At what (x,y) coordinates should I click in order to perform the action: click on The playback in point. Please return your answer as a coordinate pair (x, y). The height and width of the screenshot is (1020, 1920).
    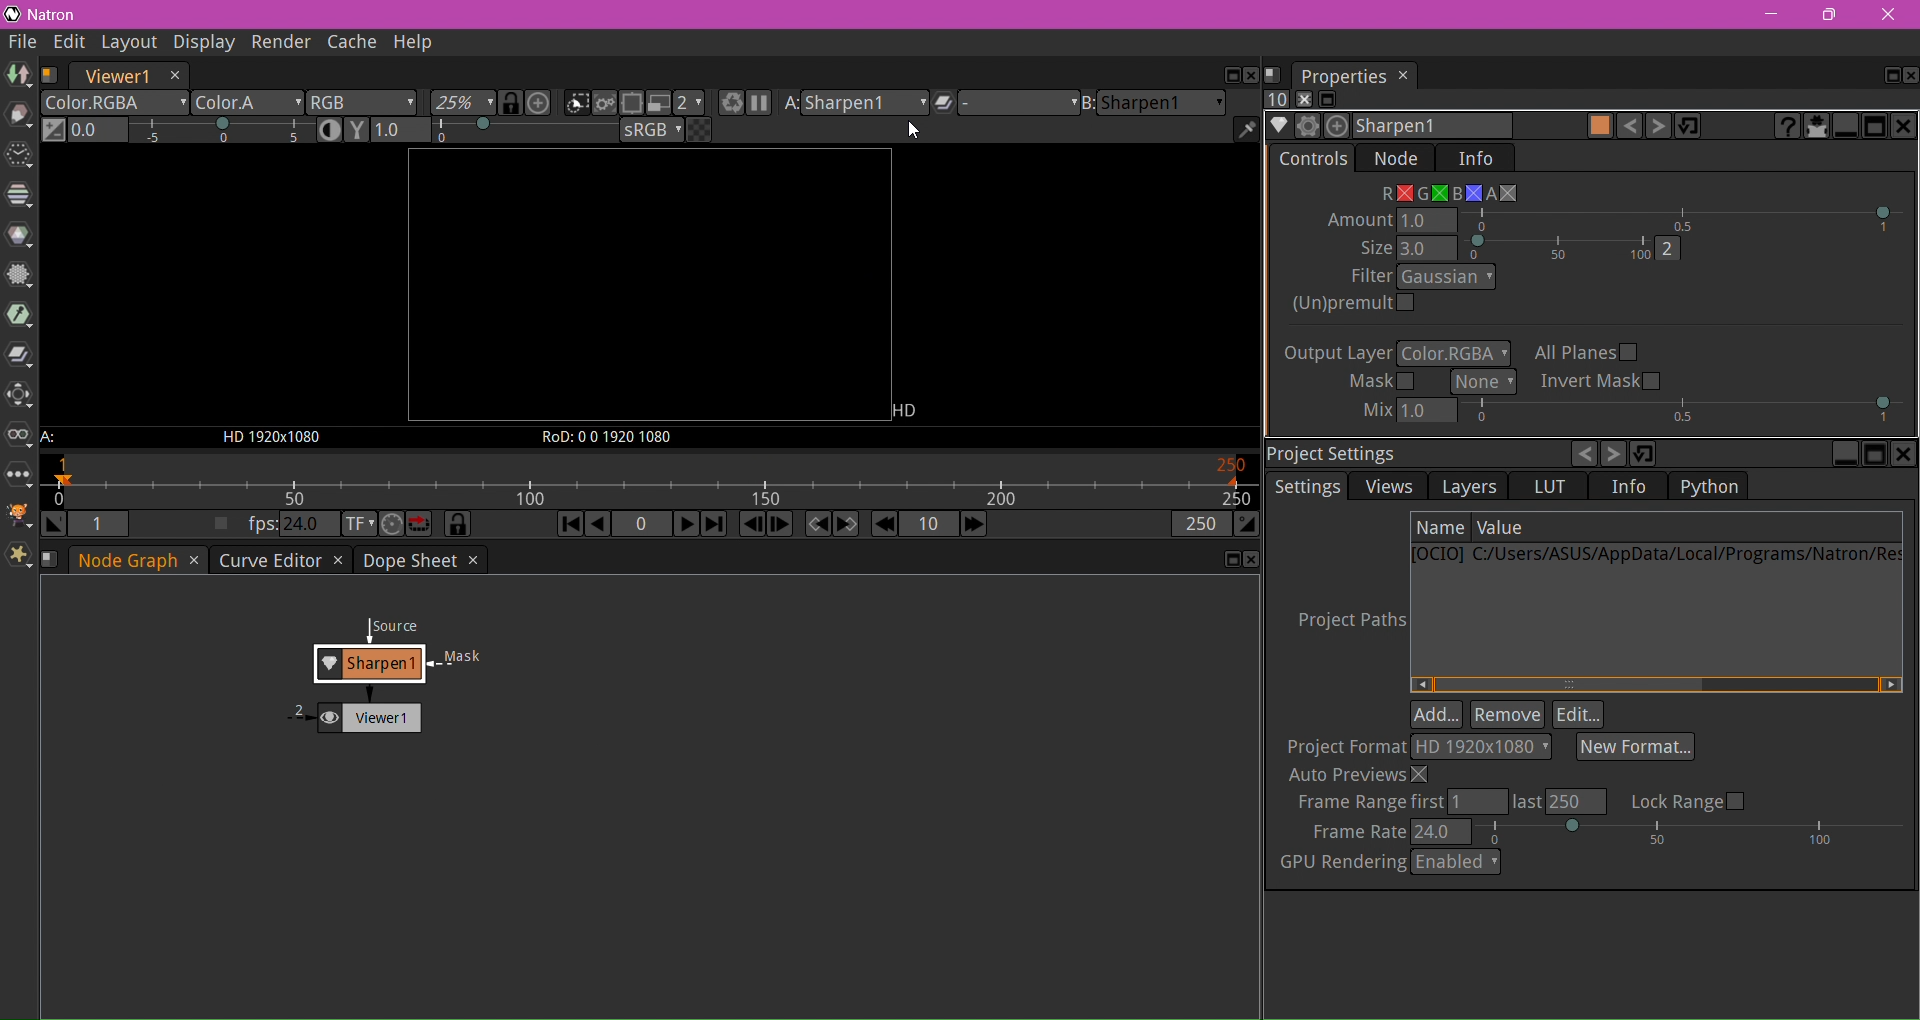
    Looking at the image, I should click on (99, 524).